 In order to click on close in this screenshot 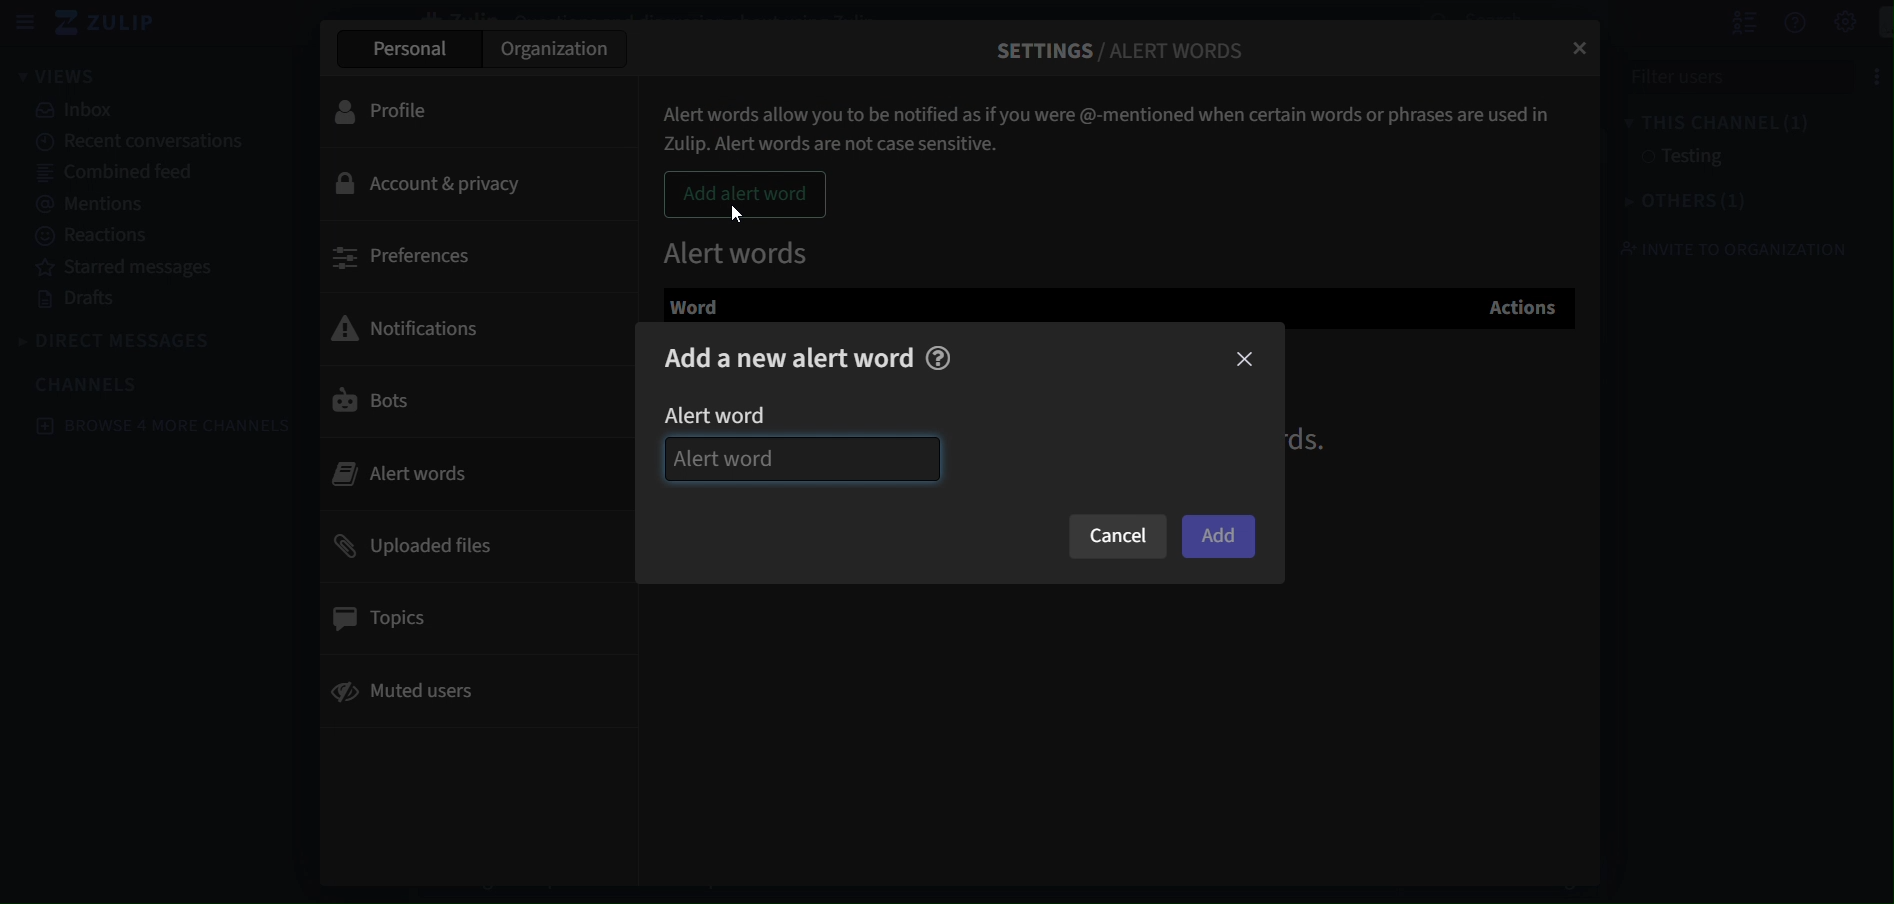, I will do `click(1245, 359)`.